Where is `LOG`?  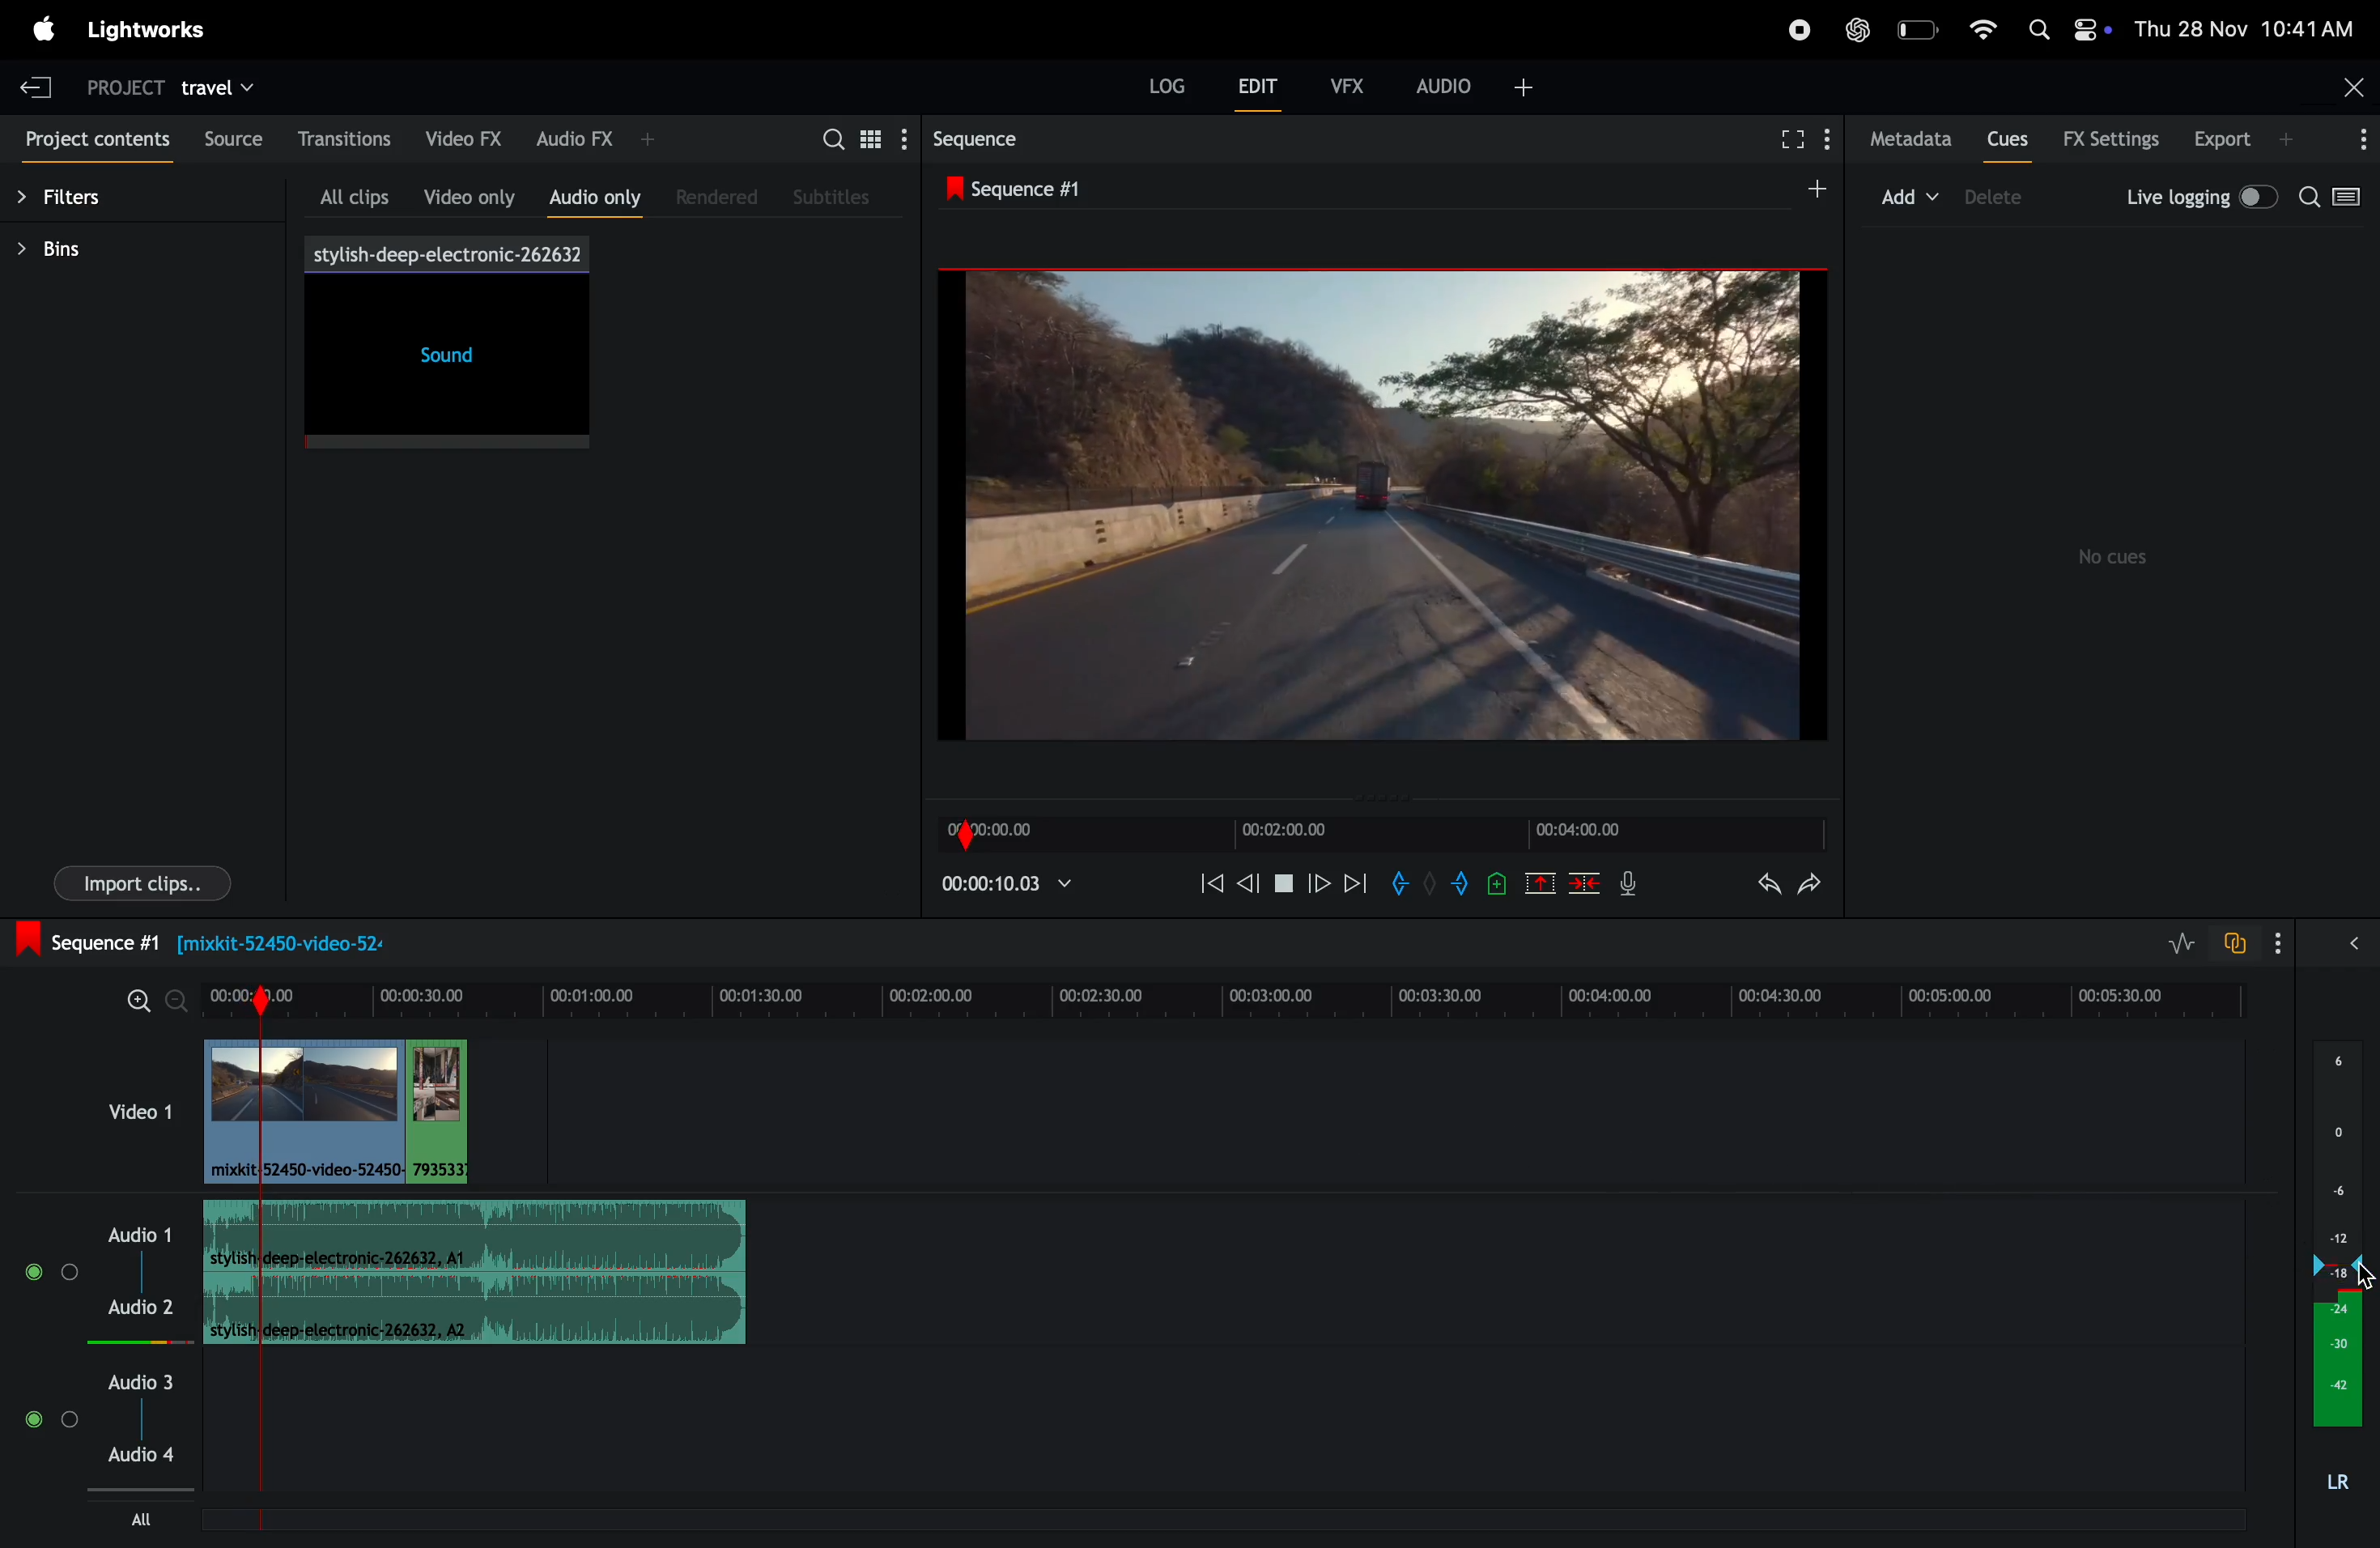 LOG is located at coordinates (1167, 85).